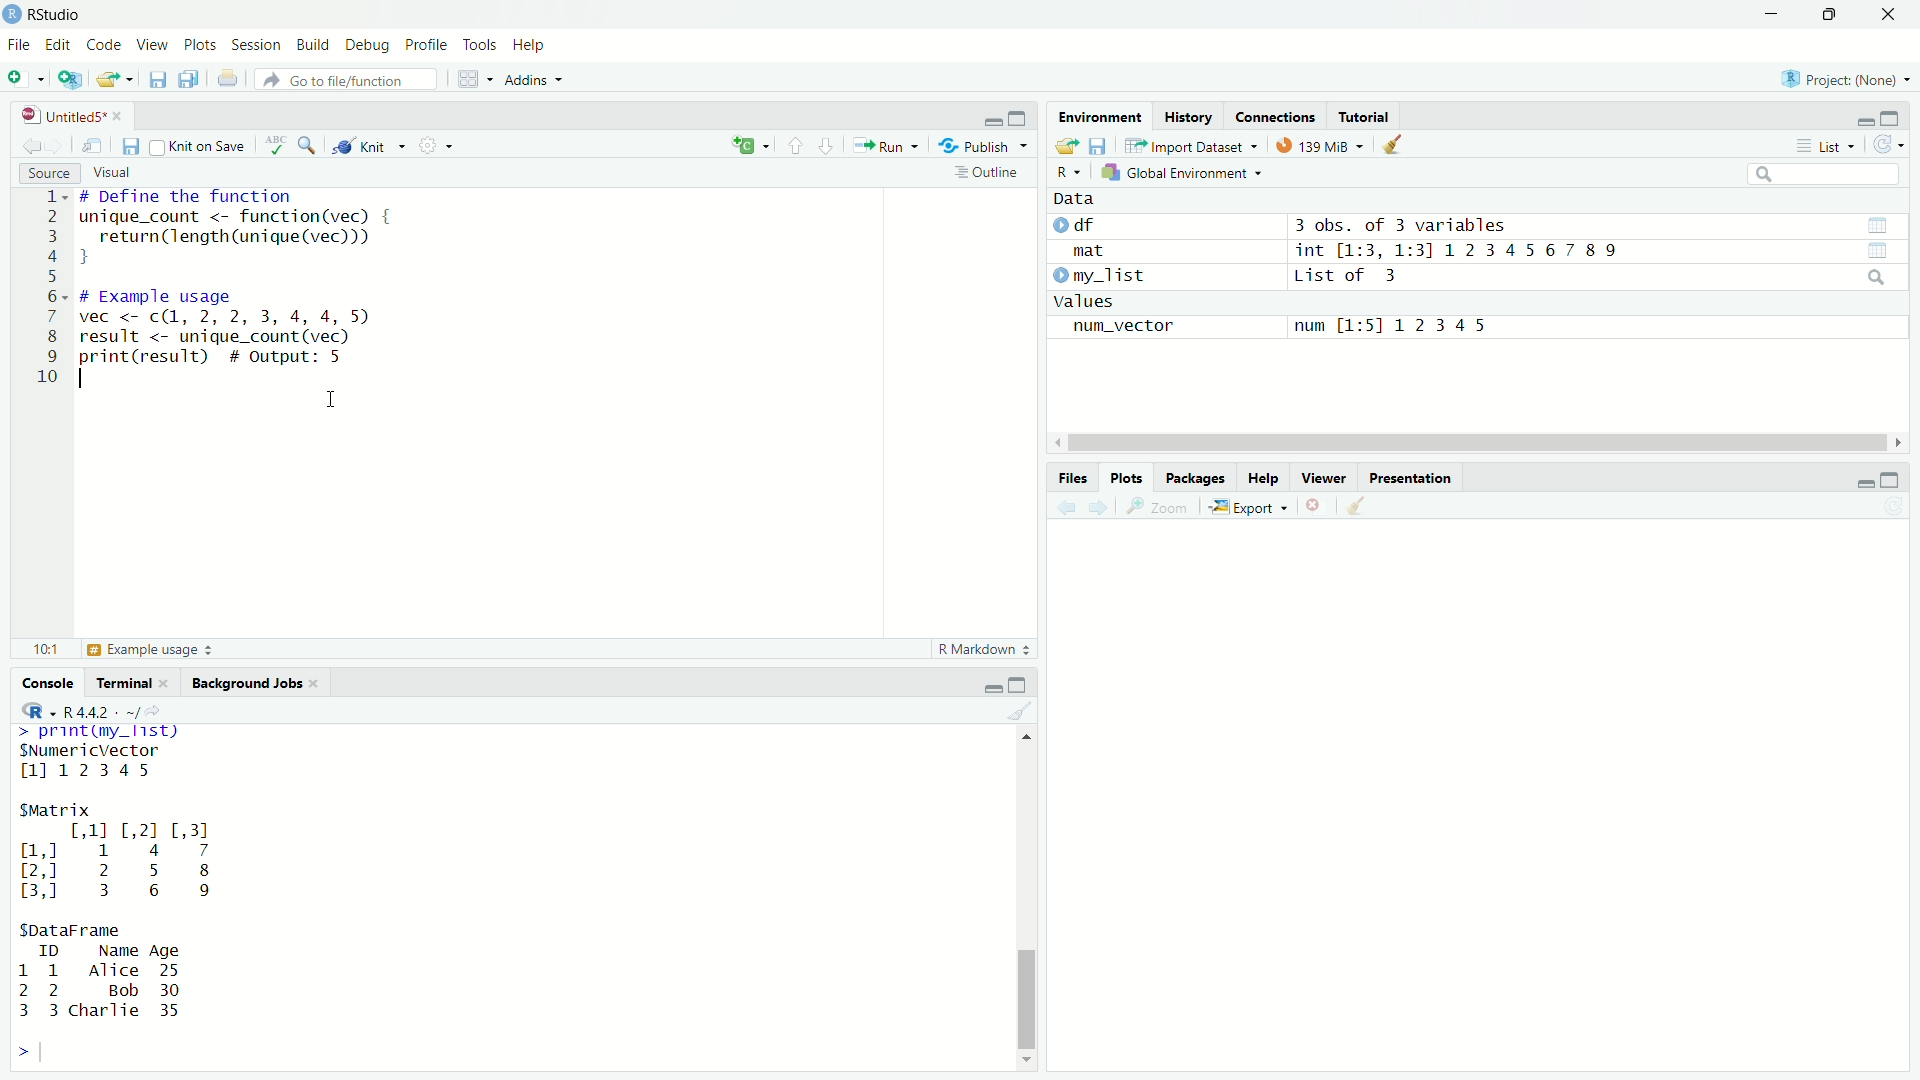  I want to click on view data, so click(1877, 252).